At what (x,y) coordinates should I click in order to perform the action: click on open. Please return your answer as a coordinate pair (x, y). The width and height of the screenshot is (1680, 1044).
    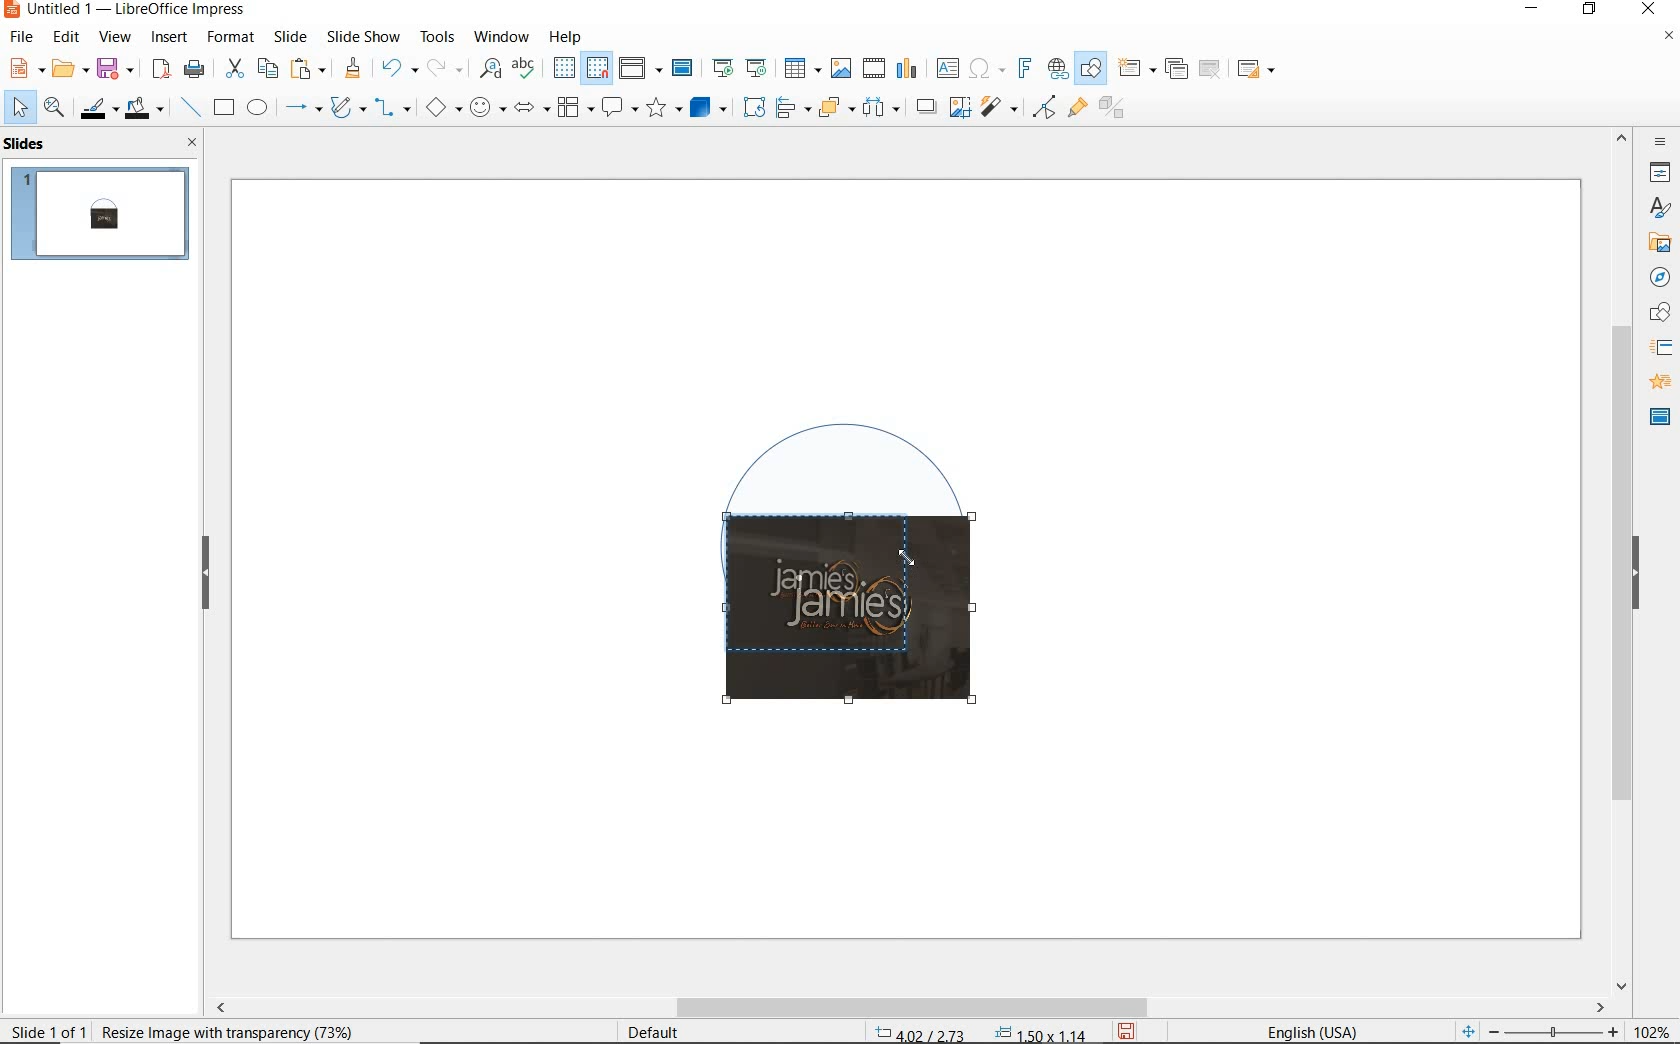
    Looking at the image, I should click on (67, 69).